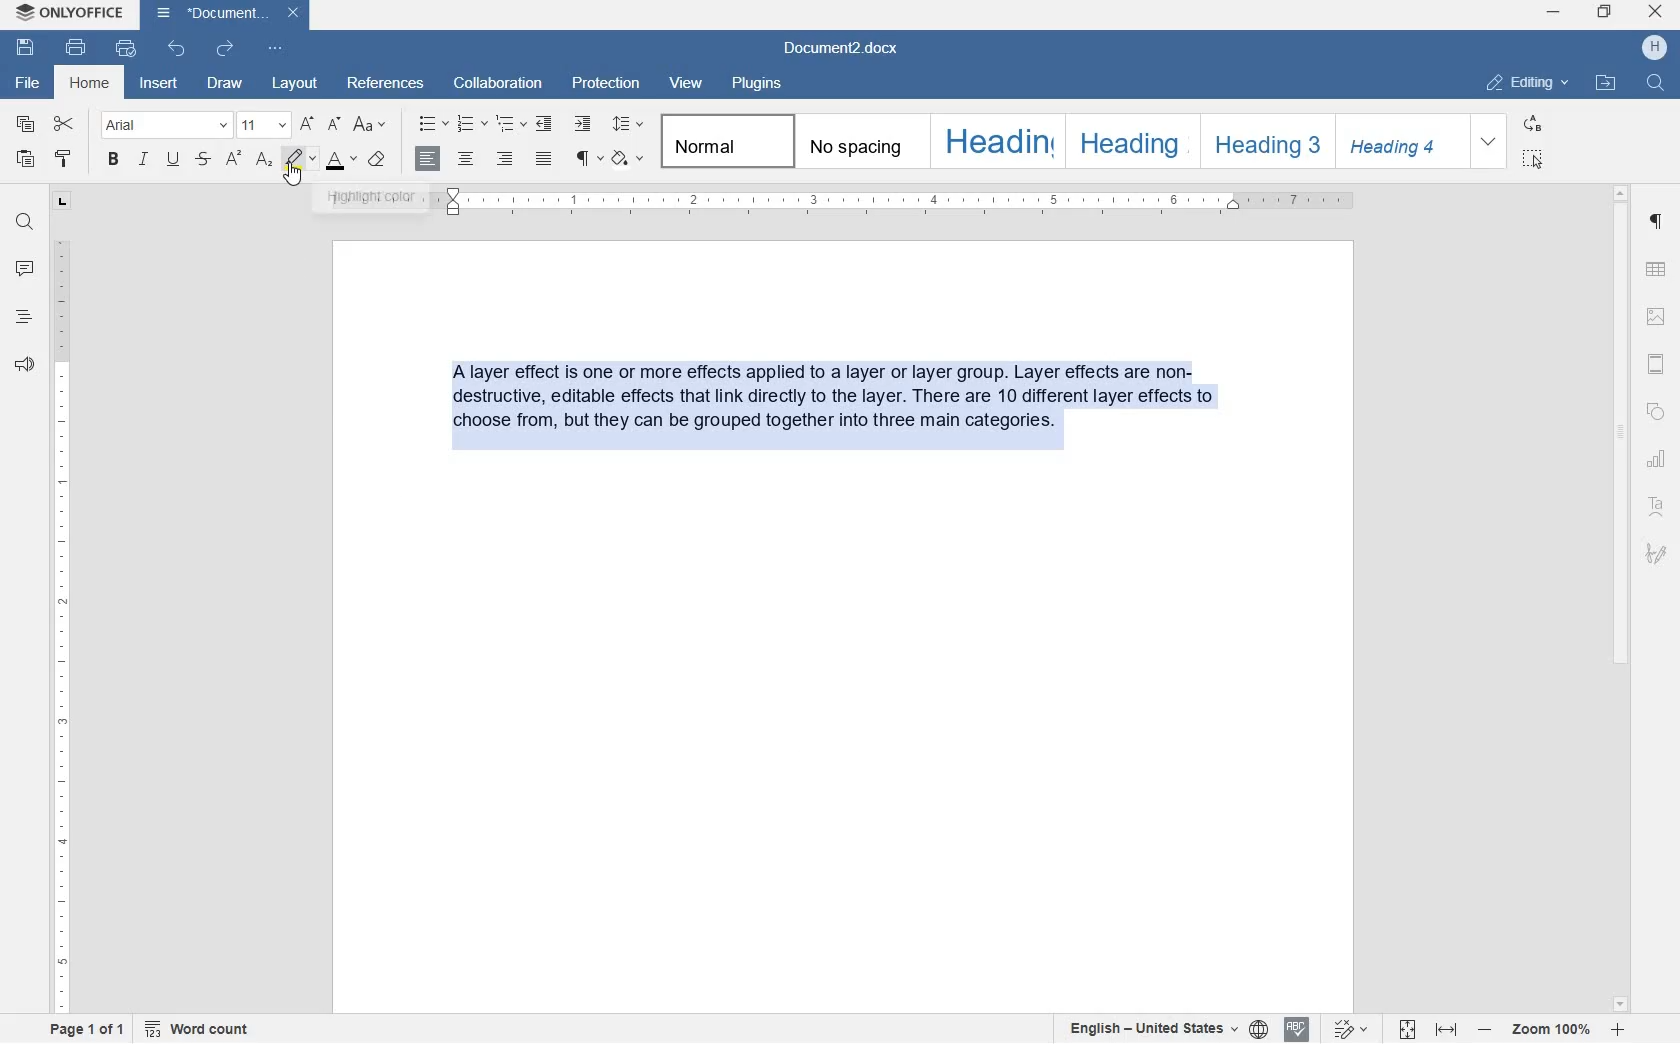 The height and width of the screenshot is (1044, 1680). I want to click on HEADING 2, so click(1130, 142).